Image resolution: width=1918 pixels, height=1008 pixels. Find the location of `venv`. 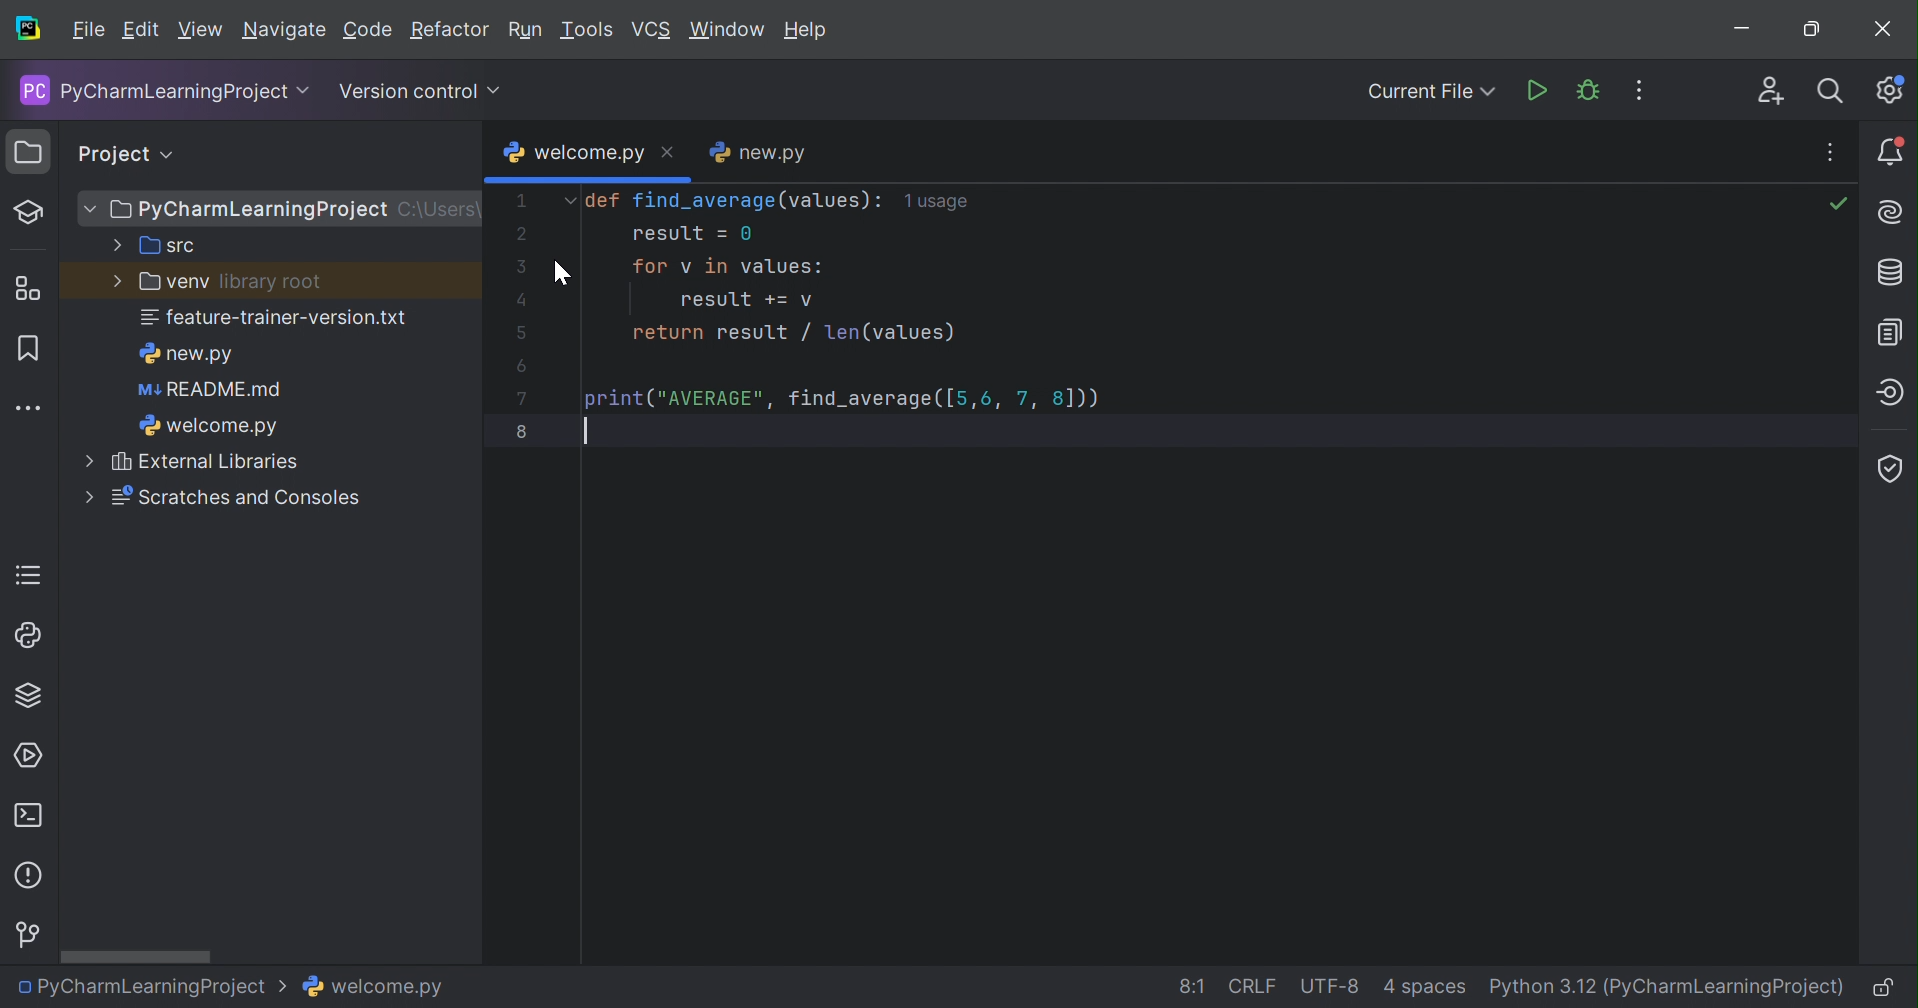

venv is located at coordinates (157, 283).